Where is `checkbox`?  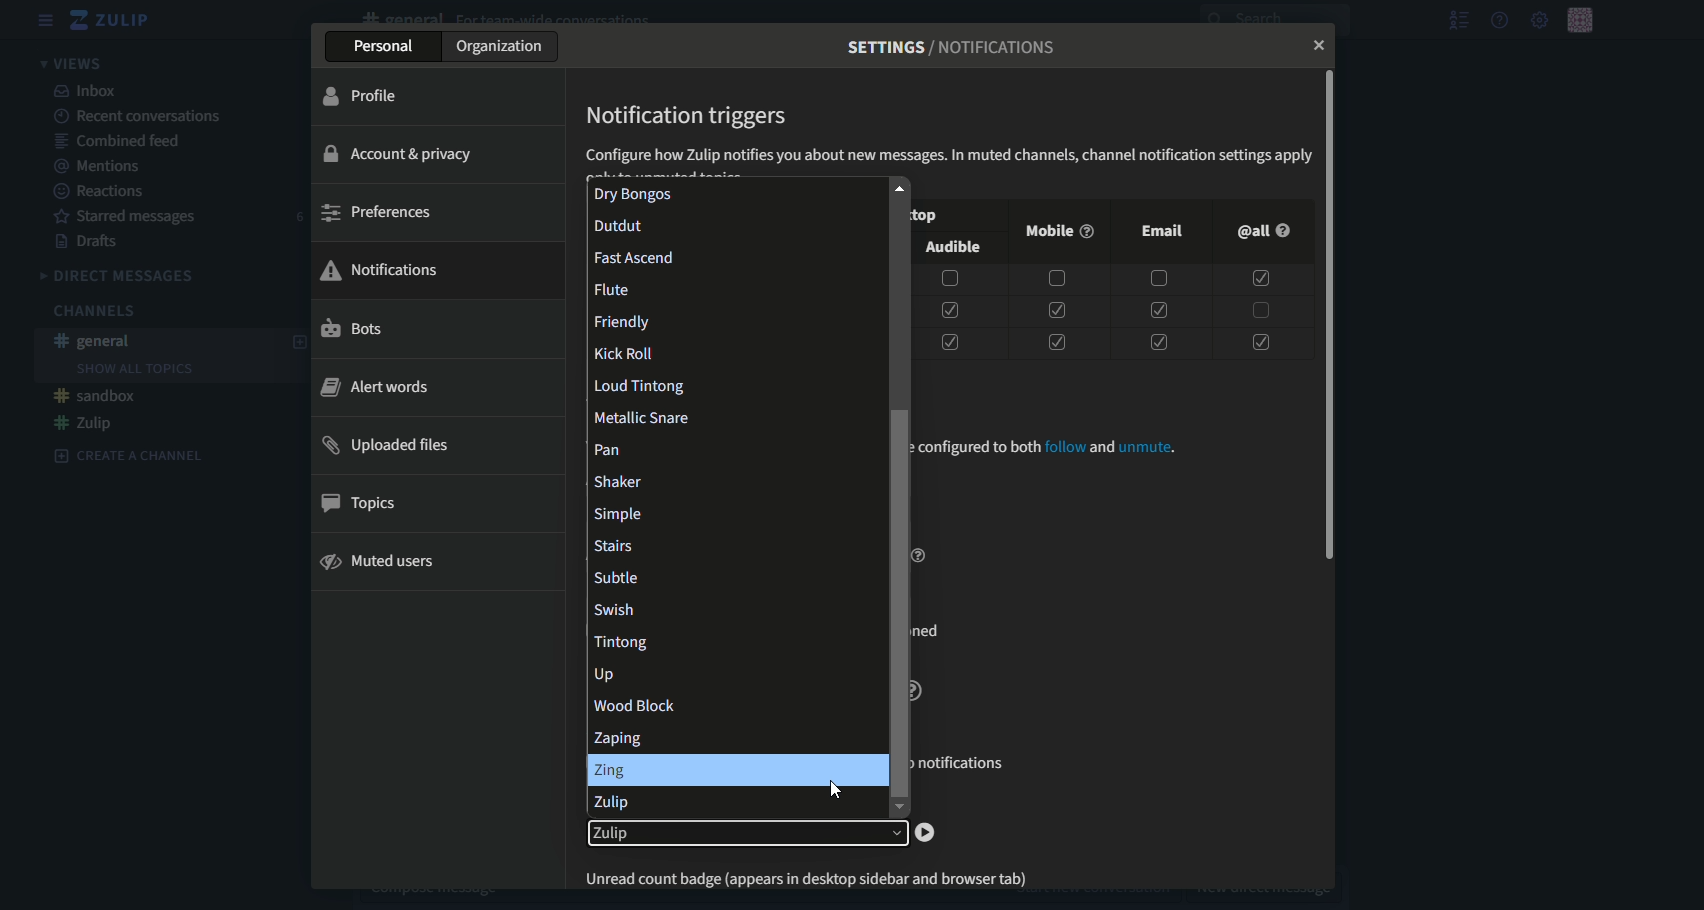
checkbox is located at coordinates (949, 310).